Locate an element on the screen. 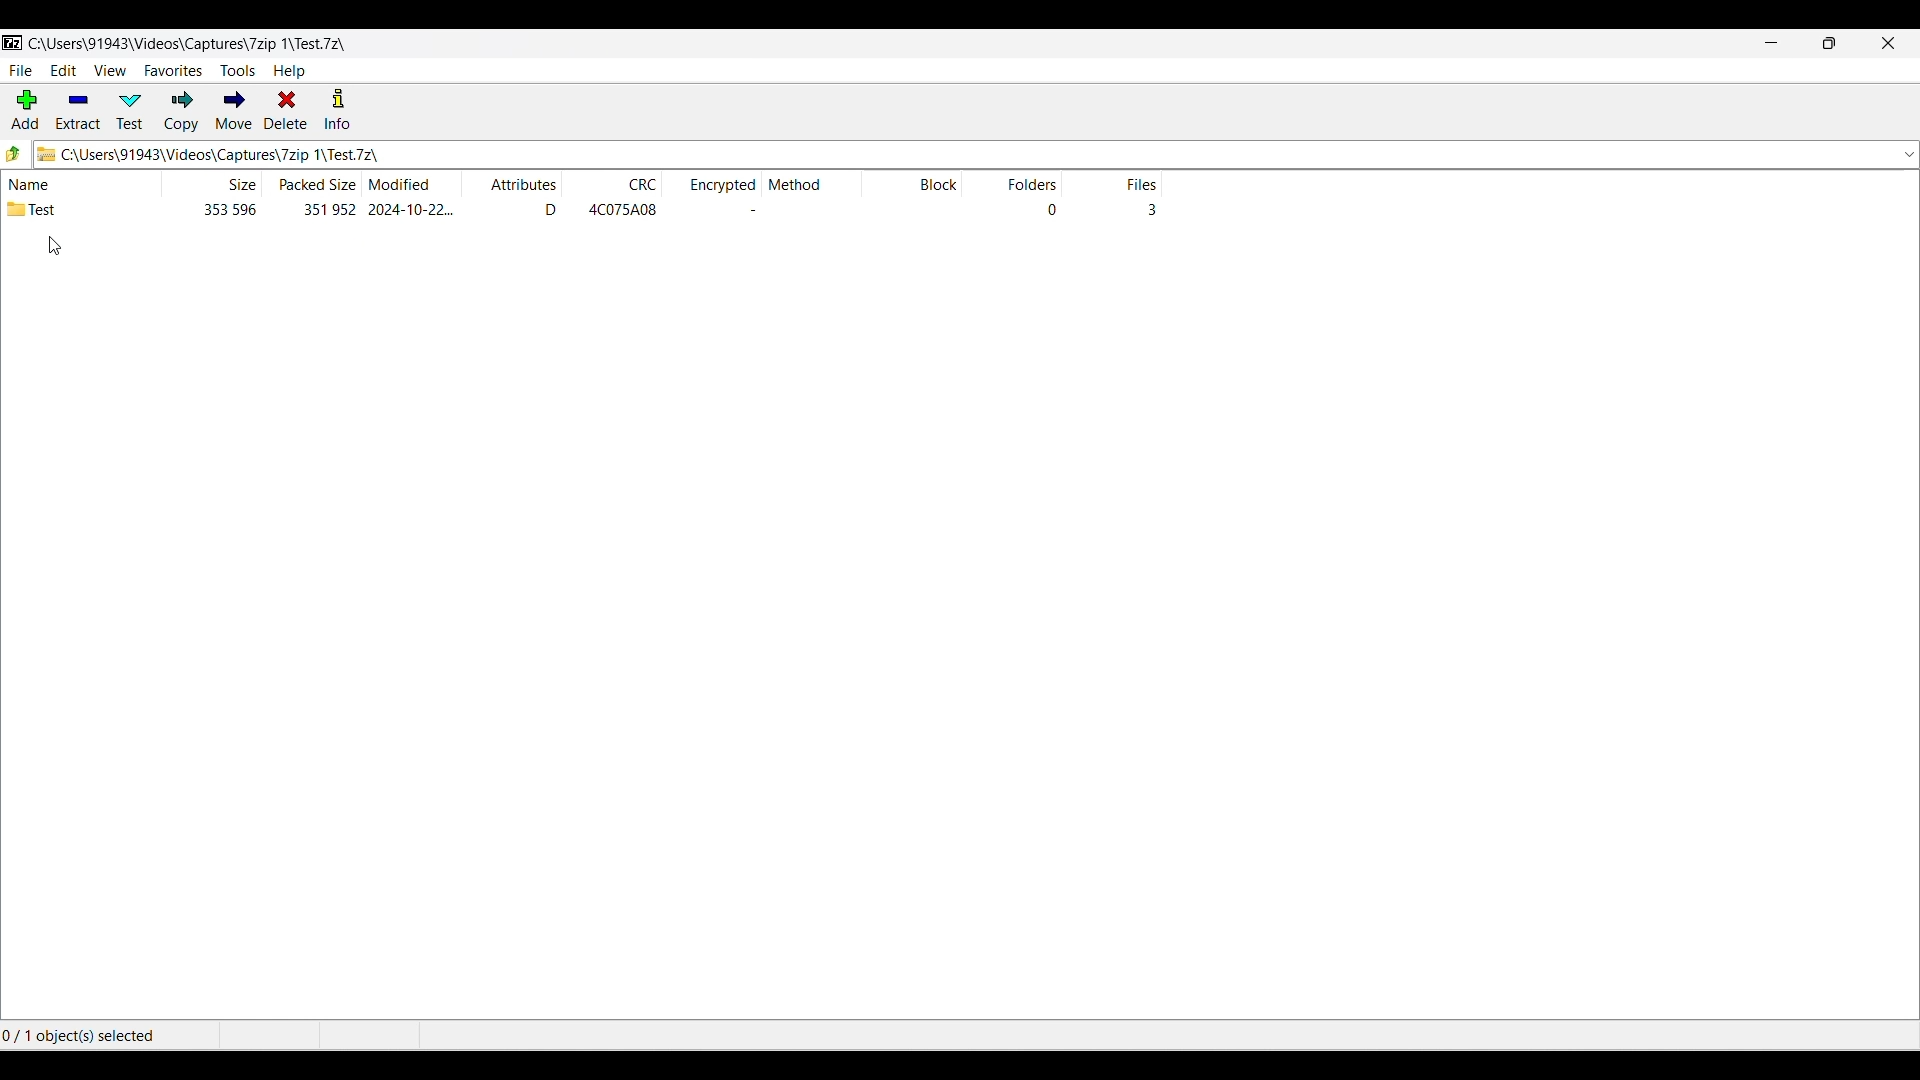  Current file logo is located at coordinates (47, 154).